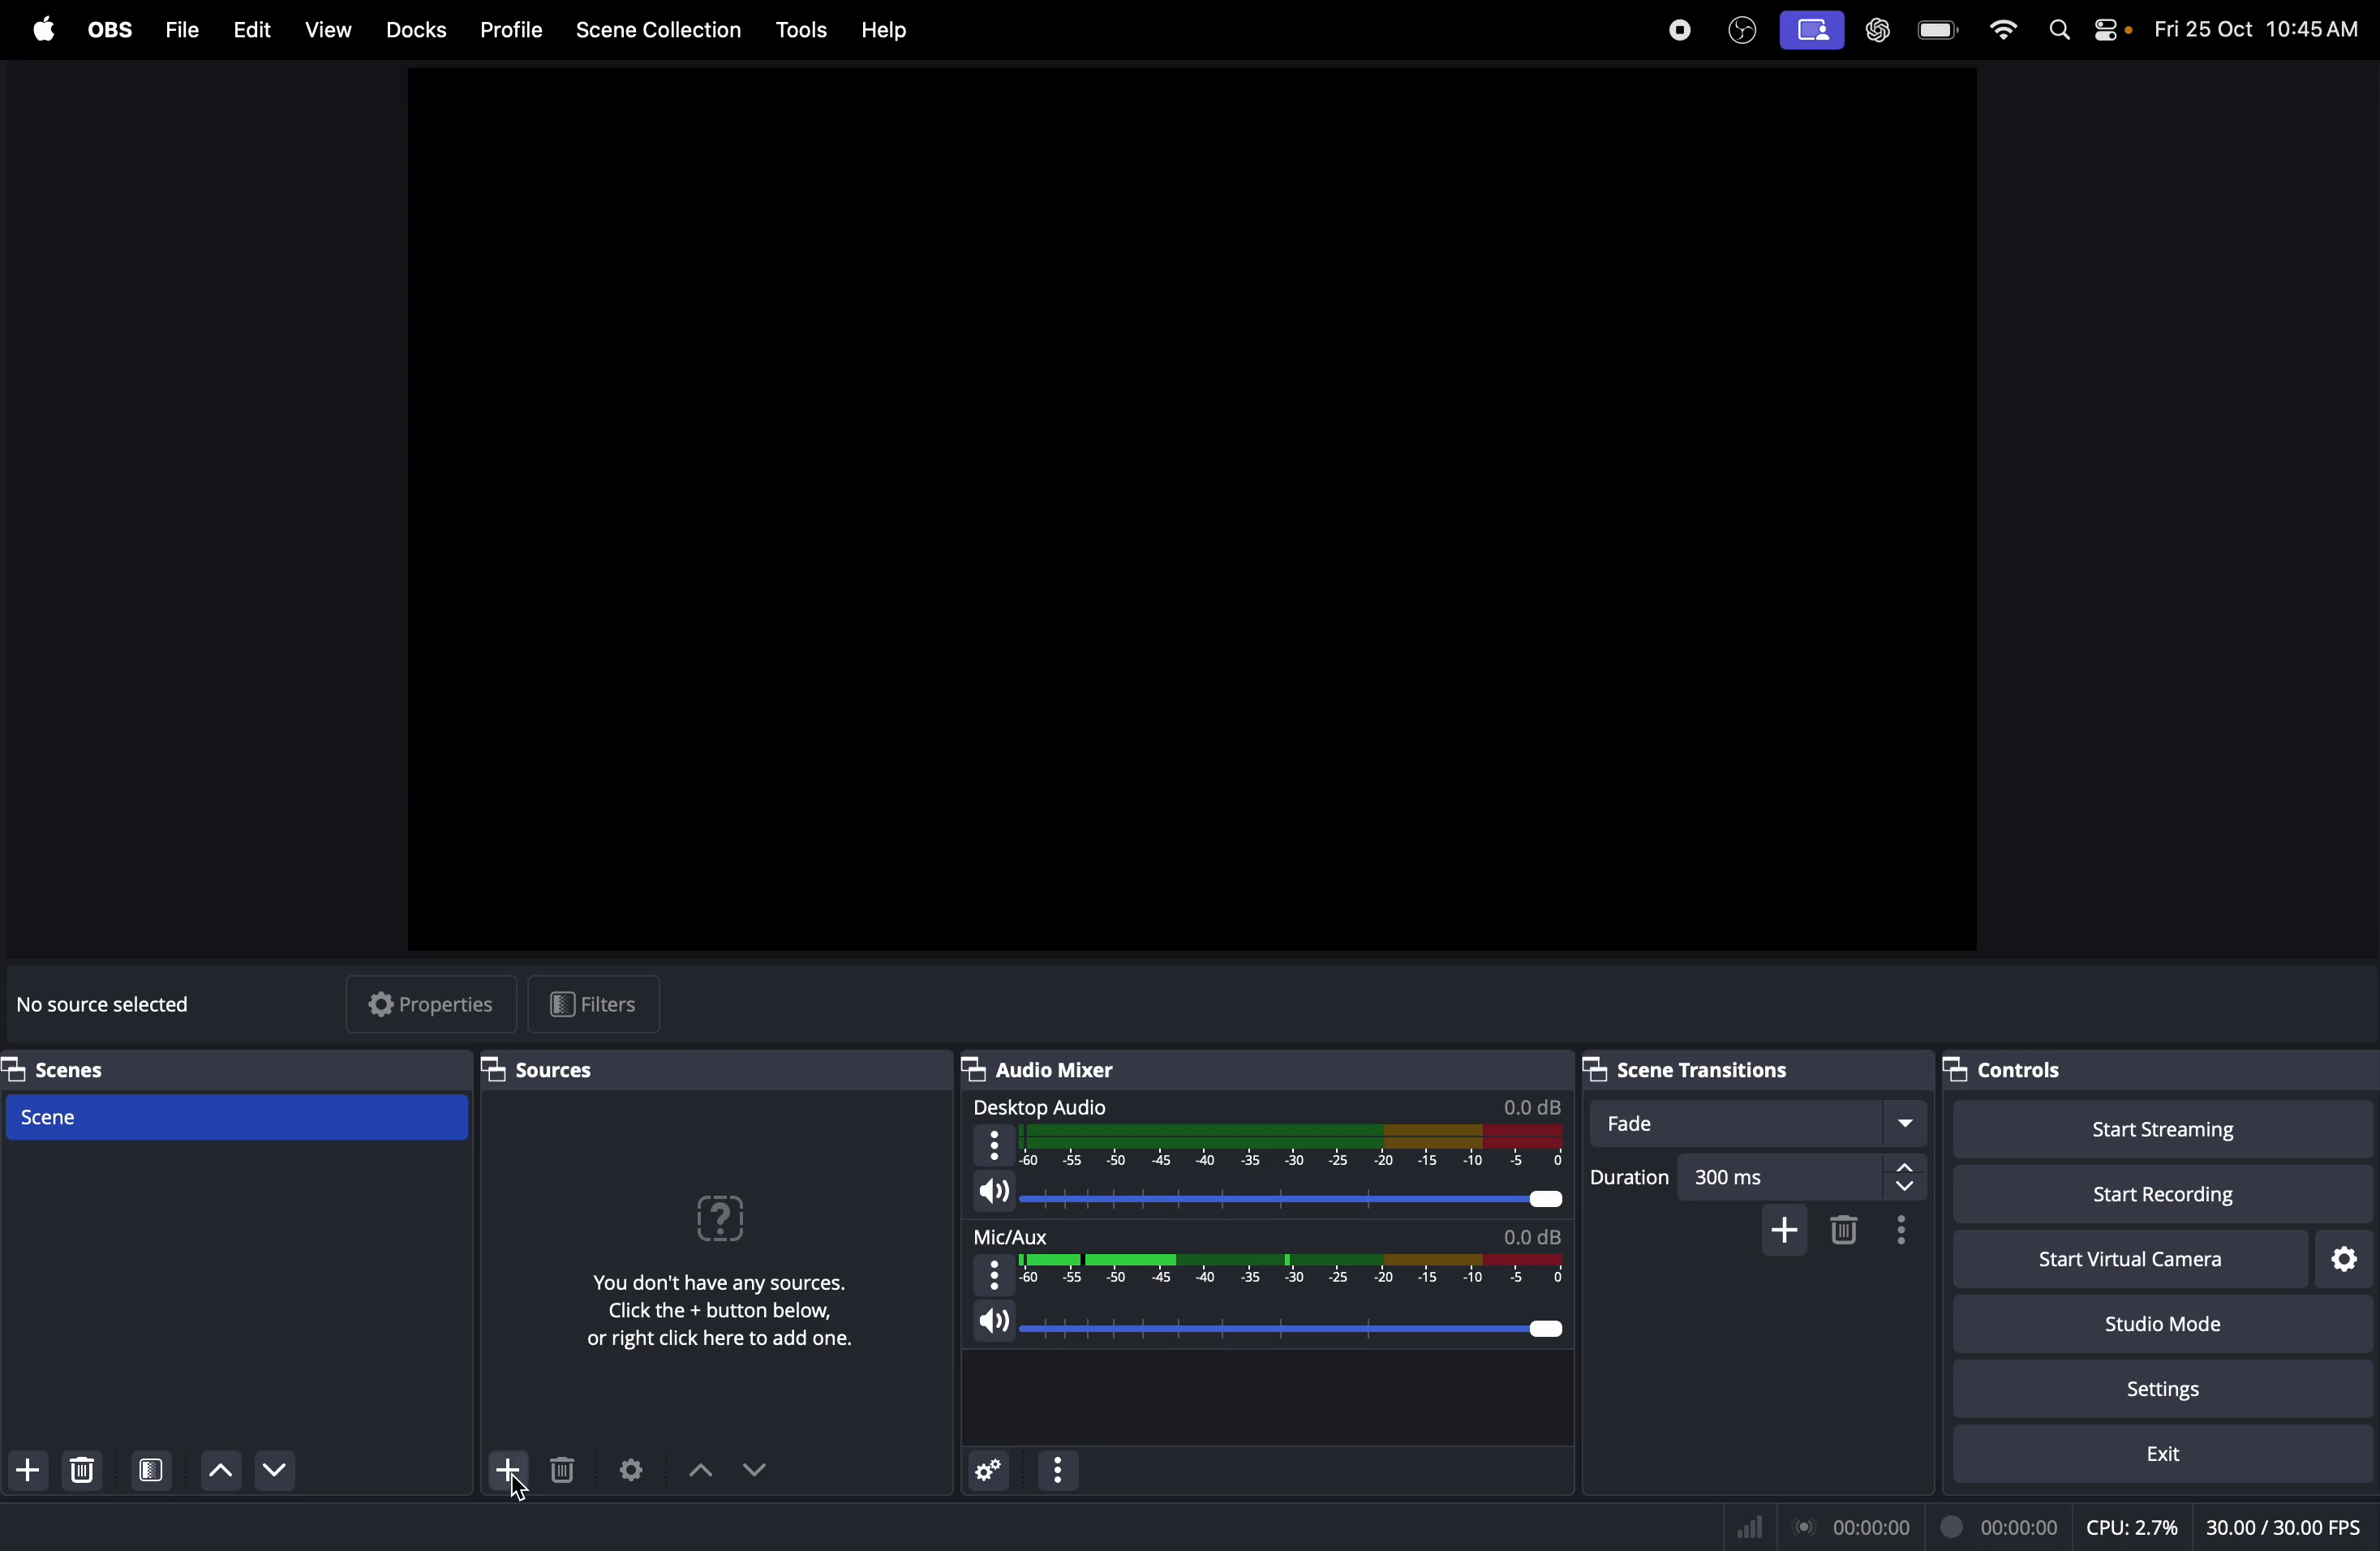 This screenshot has width=2380, height=1551. What do you see at coordinates (2147, 1455) in the screenshot?
I see `exit` at bounding box center [2147, 1455].